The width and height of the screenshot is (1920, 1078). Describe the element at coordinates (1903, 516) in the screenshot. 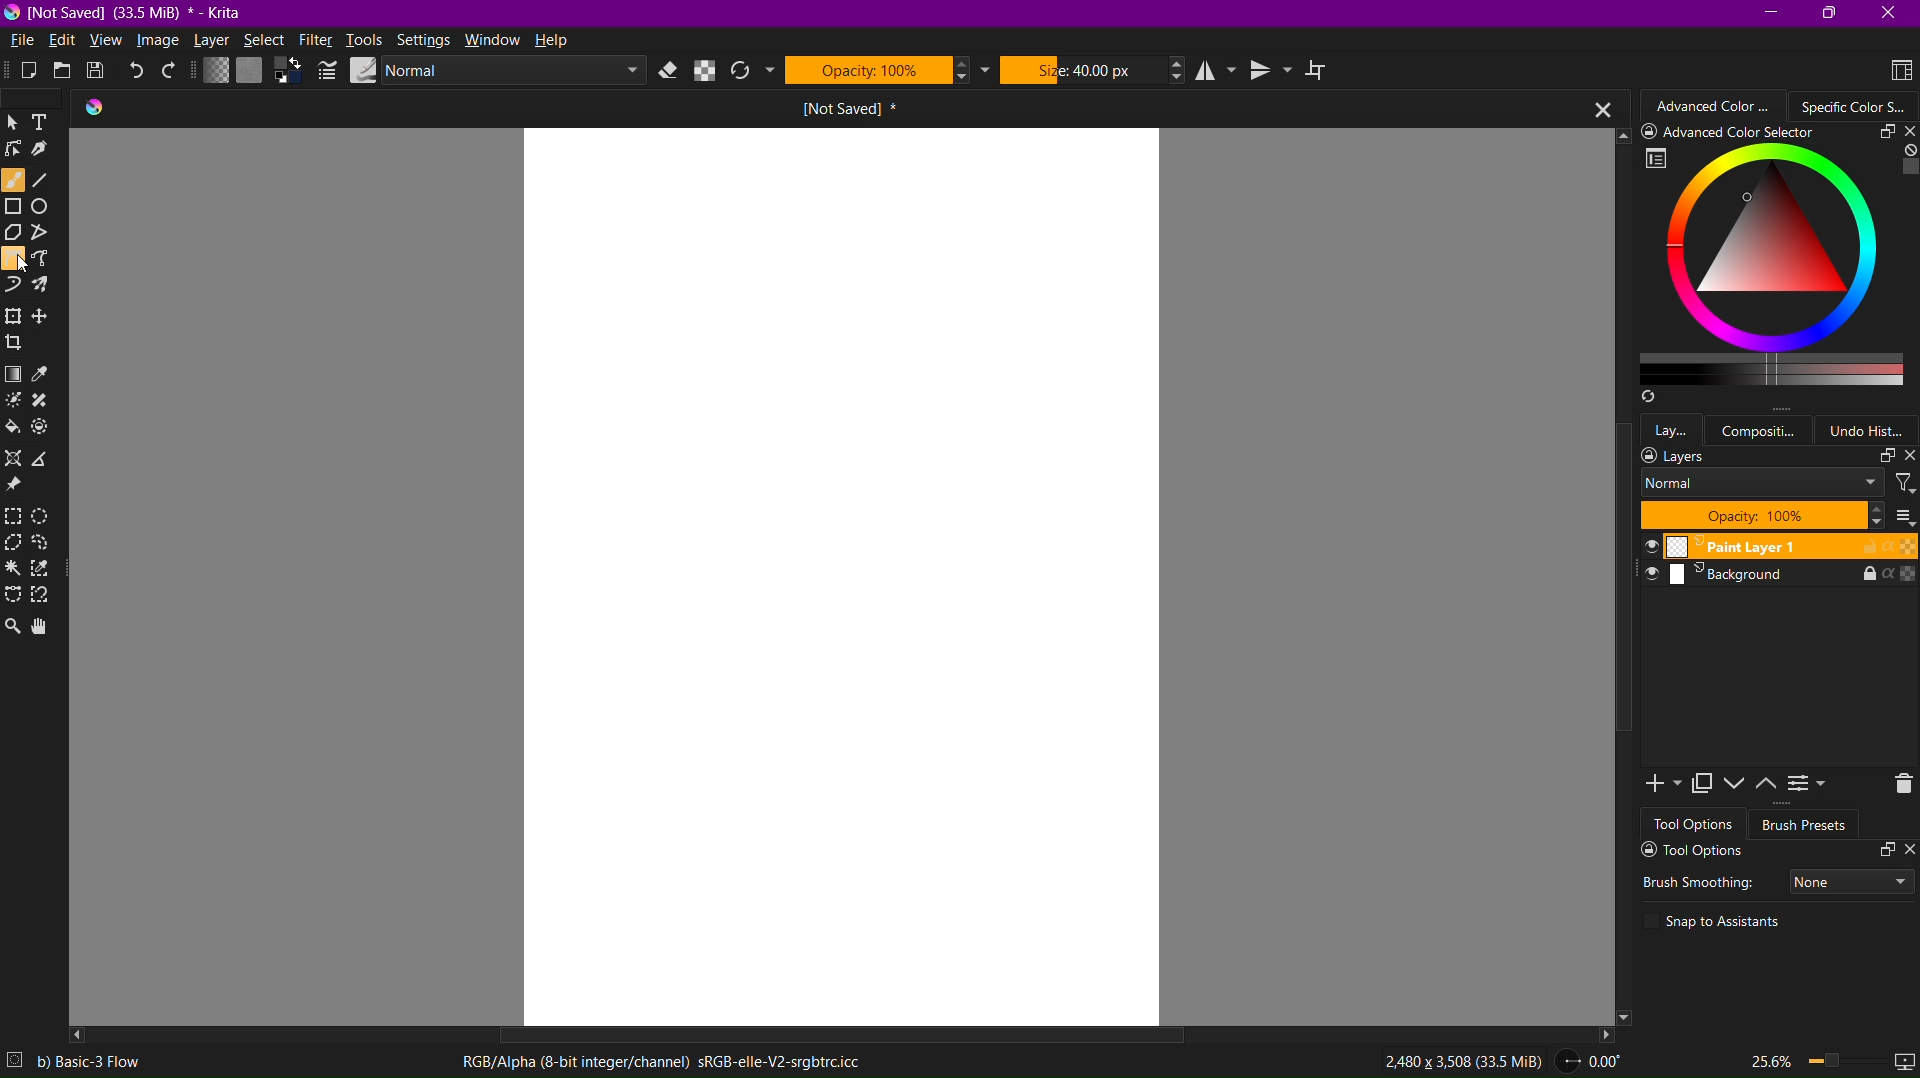

I see `Thumbnail Settings` at that location.